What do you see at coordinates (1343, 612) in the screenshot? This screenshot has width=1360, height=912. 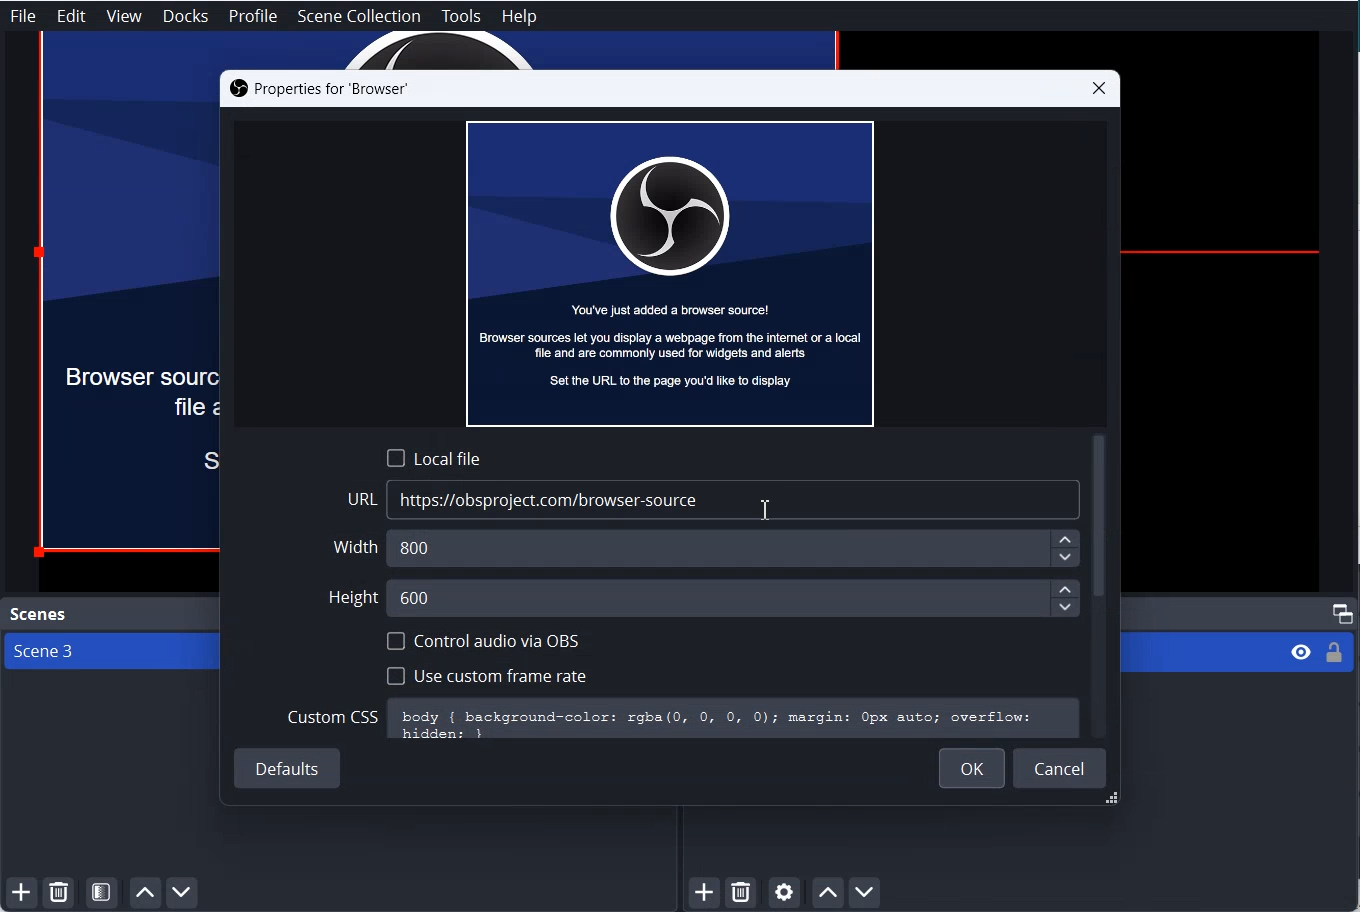 I see `Maximize` at bounding box center [1343, 612].